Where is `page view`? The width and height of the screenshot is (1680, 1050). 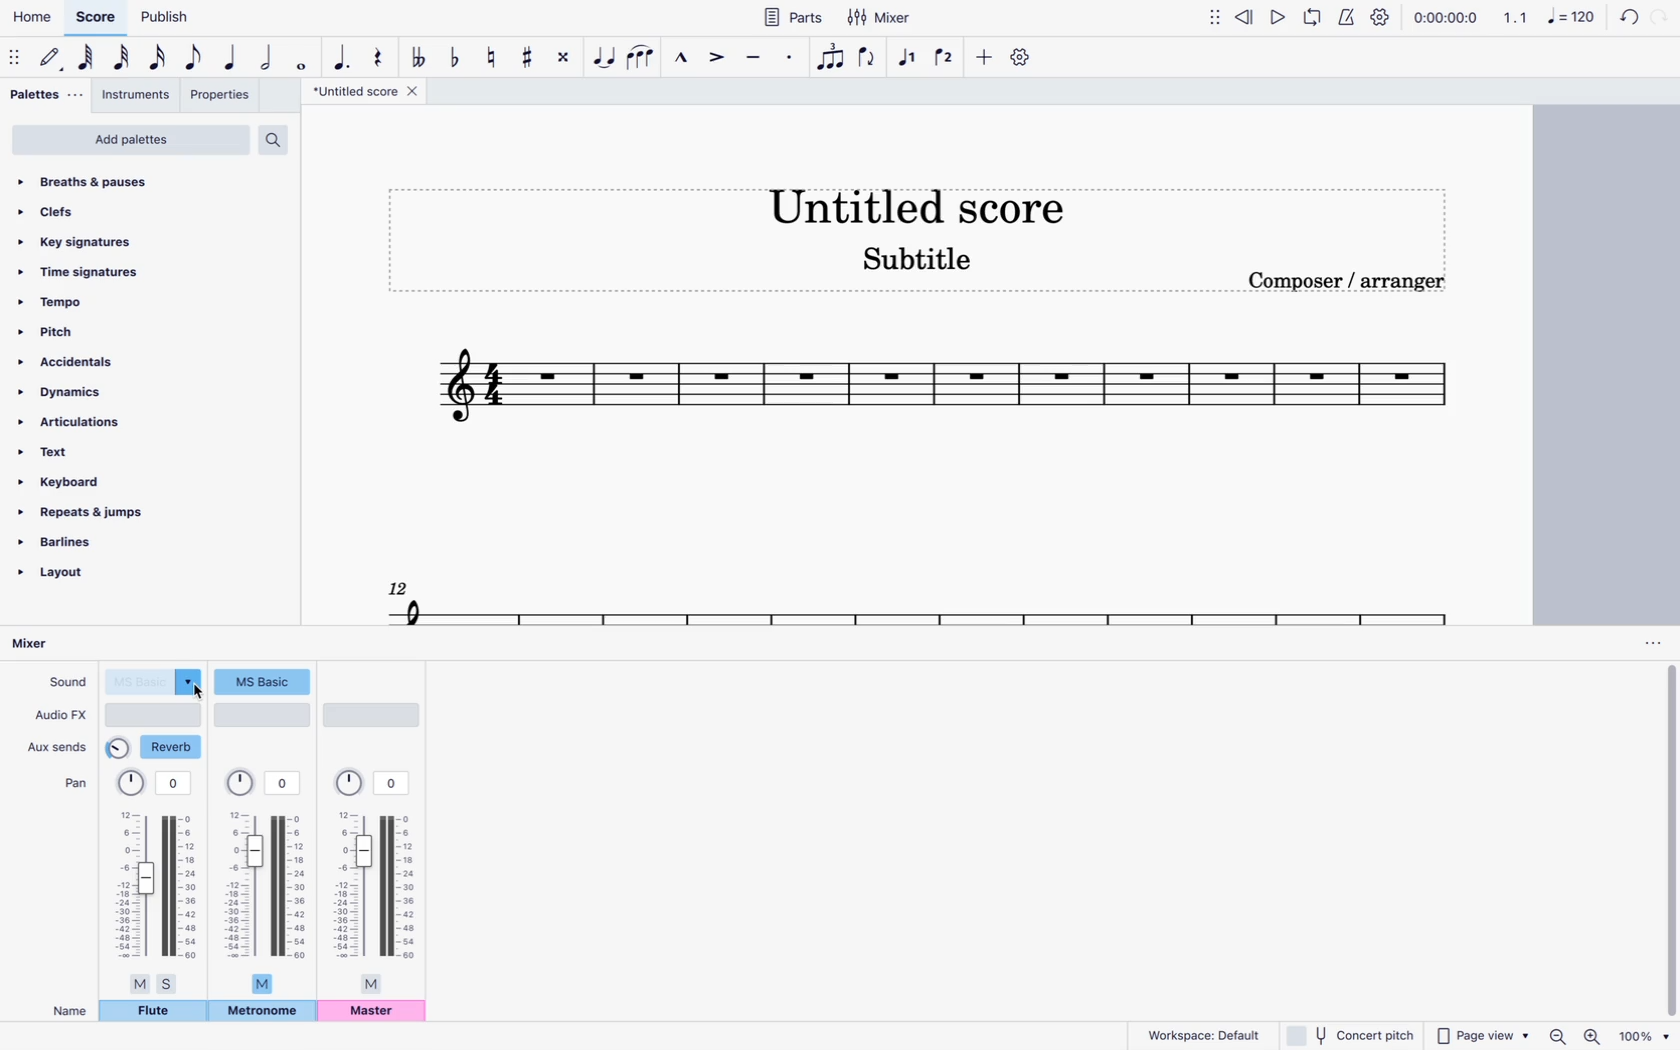 page view is located at coordinates (1482, 1032).